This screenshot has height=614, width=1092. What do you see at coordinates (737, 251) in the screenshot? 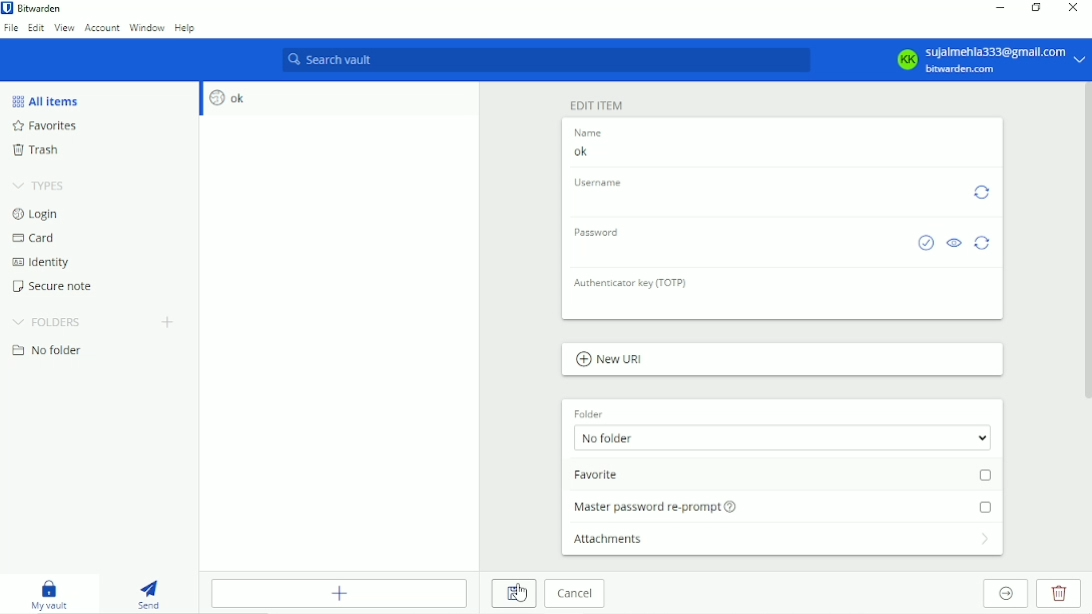
I see `add/edit password` at bounding box center [737, 251].